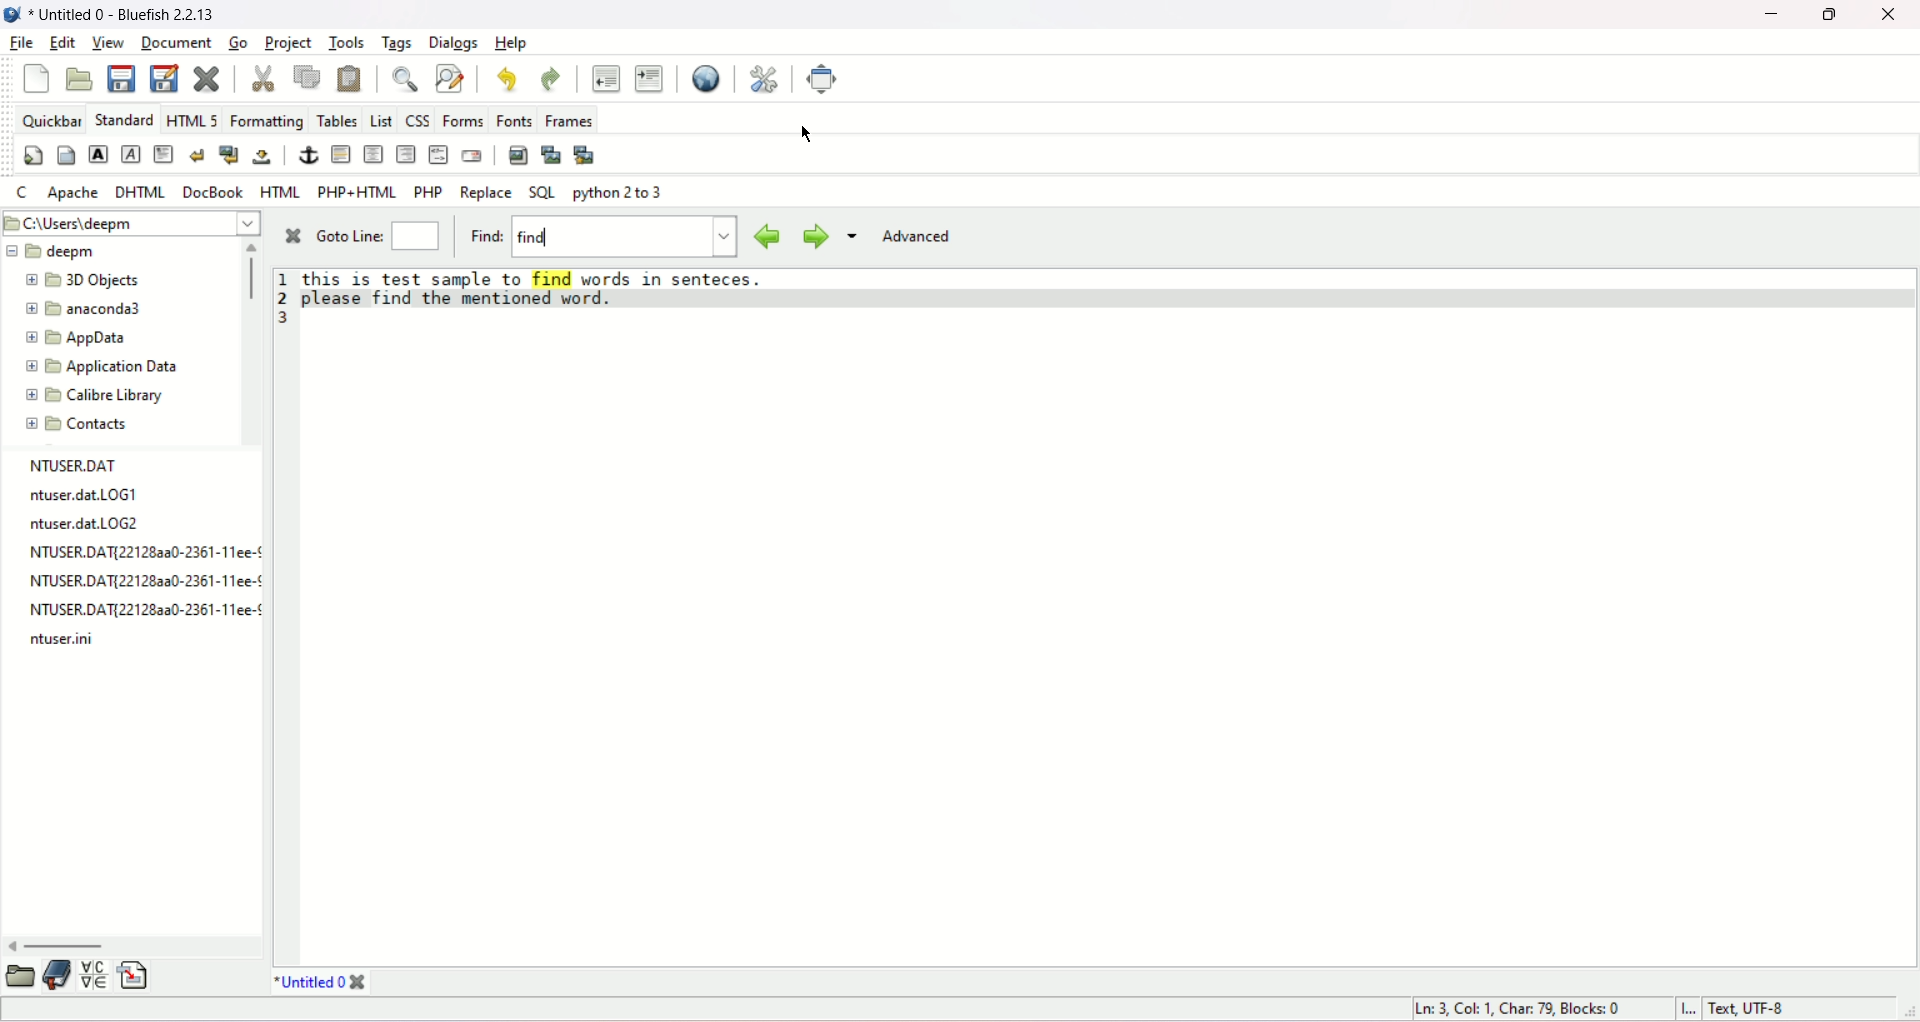 The image size is (1920, 1022). What do you see at coordinates (603, 236) in the screenshot?
I see `find` at bounding box center [603, 236].